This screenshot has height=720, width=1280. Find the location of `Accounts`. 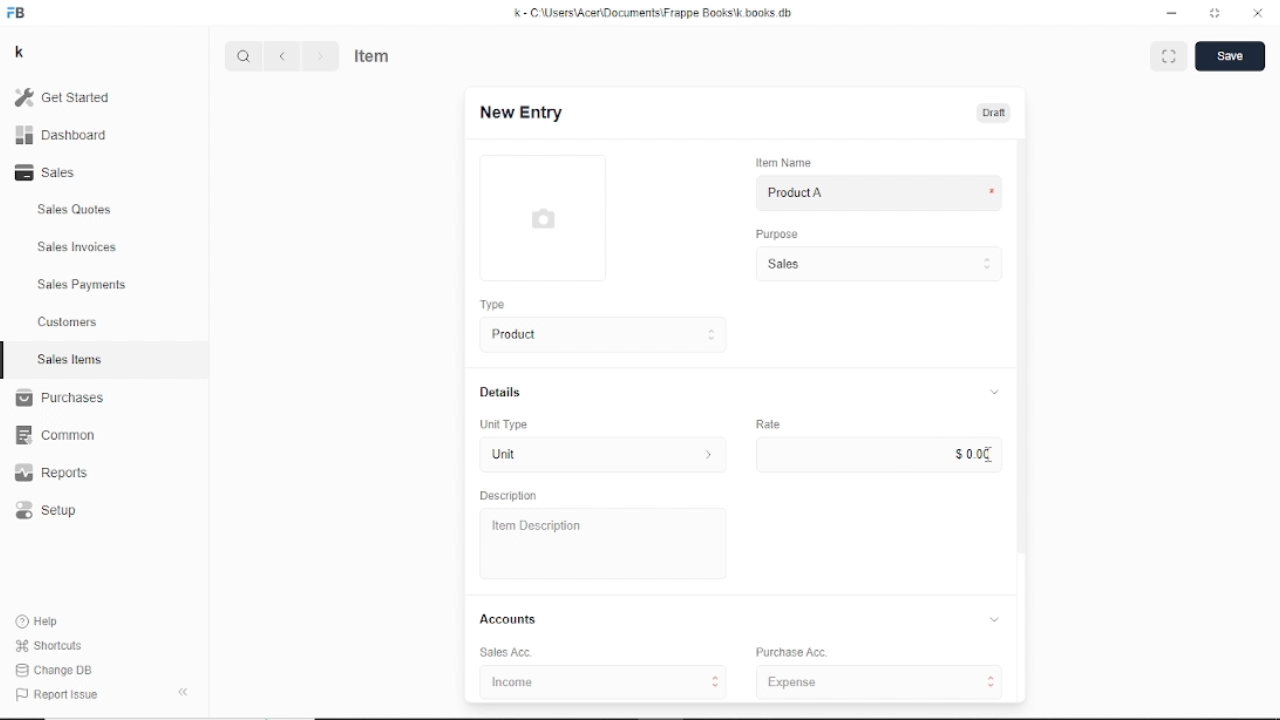

Accounts is located at coordinates (743, 619).